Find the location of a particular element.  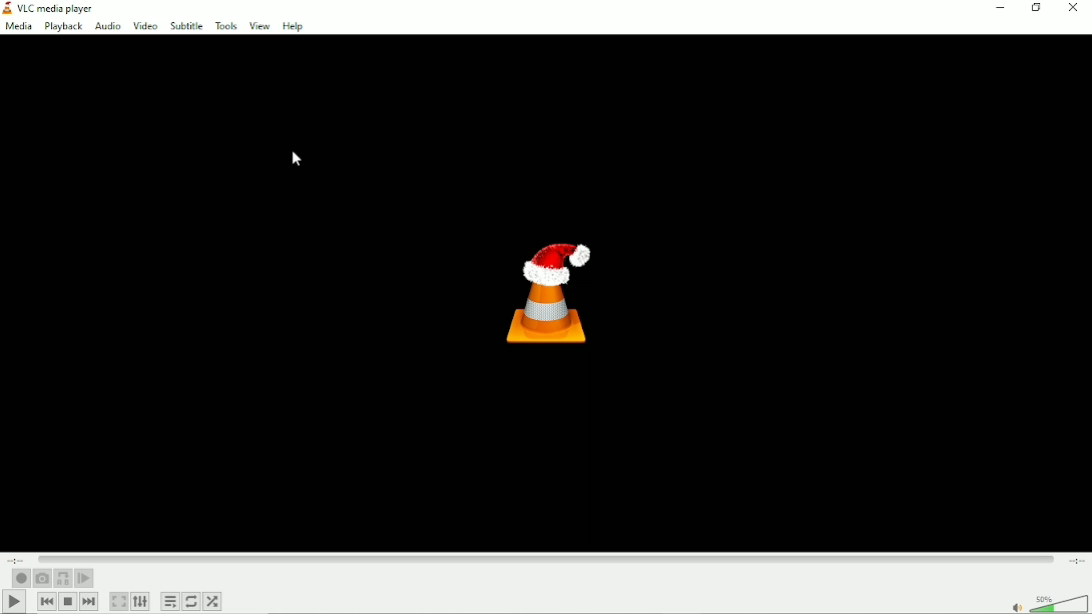

Restore down is located at coordinates (1038, 9).